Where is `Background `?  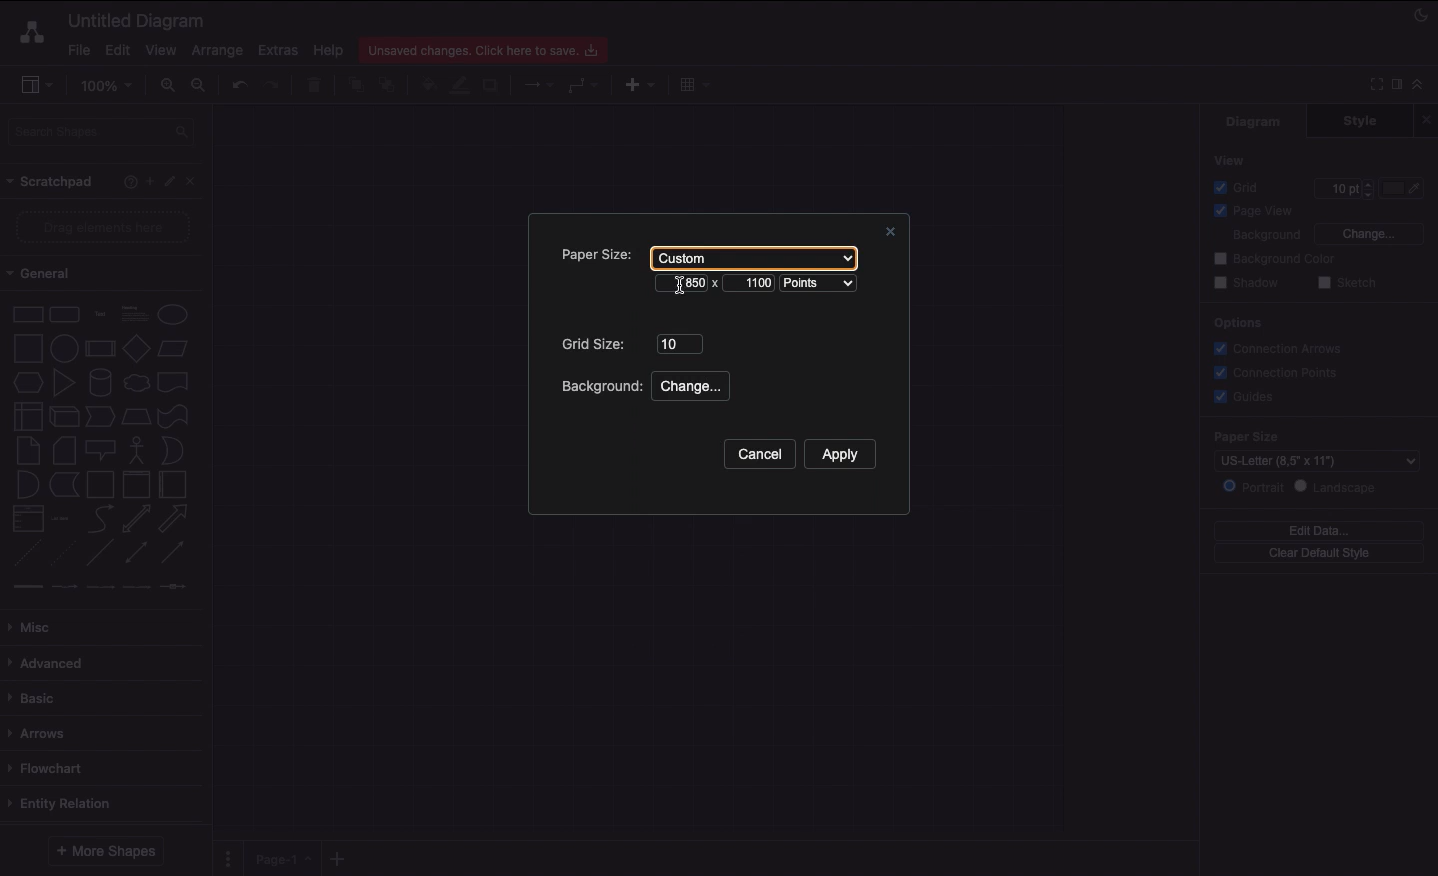 Background  is located at coordinates (1254, 236).